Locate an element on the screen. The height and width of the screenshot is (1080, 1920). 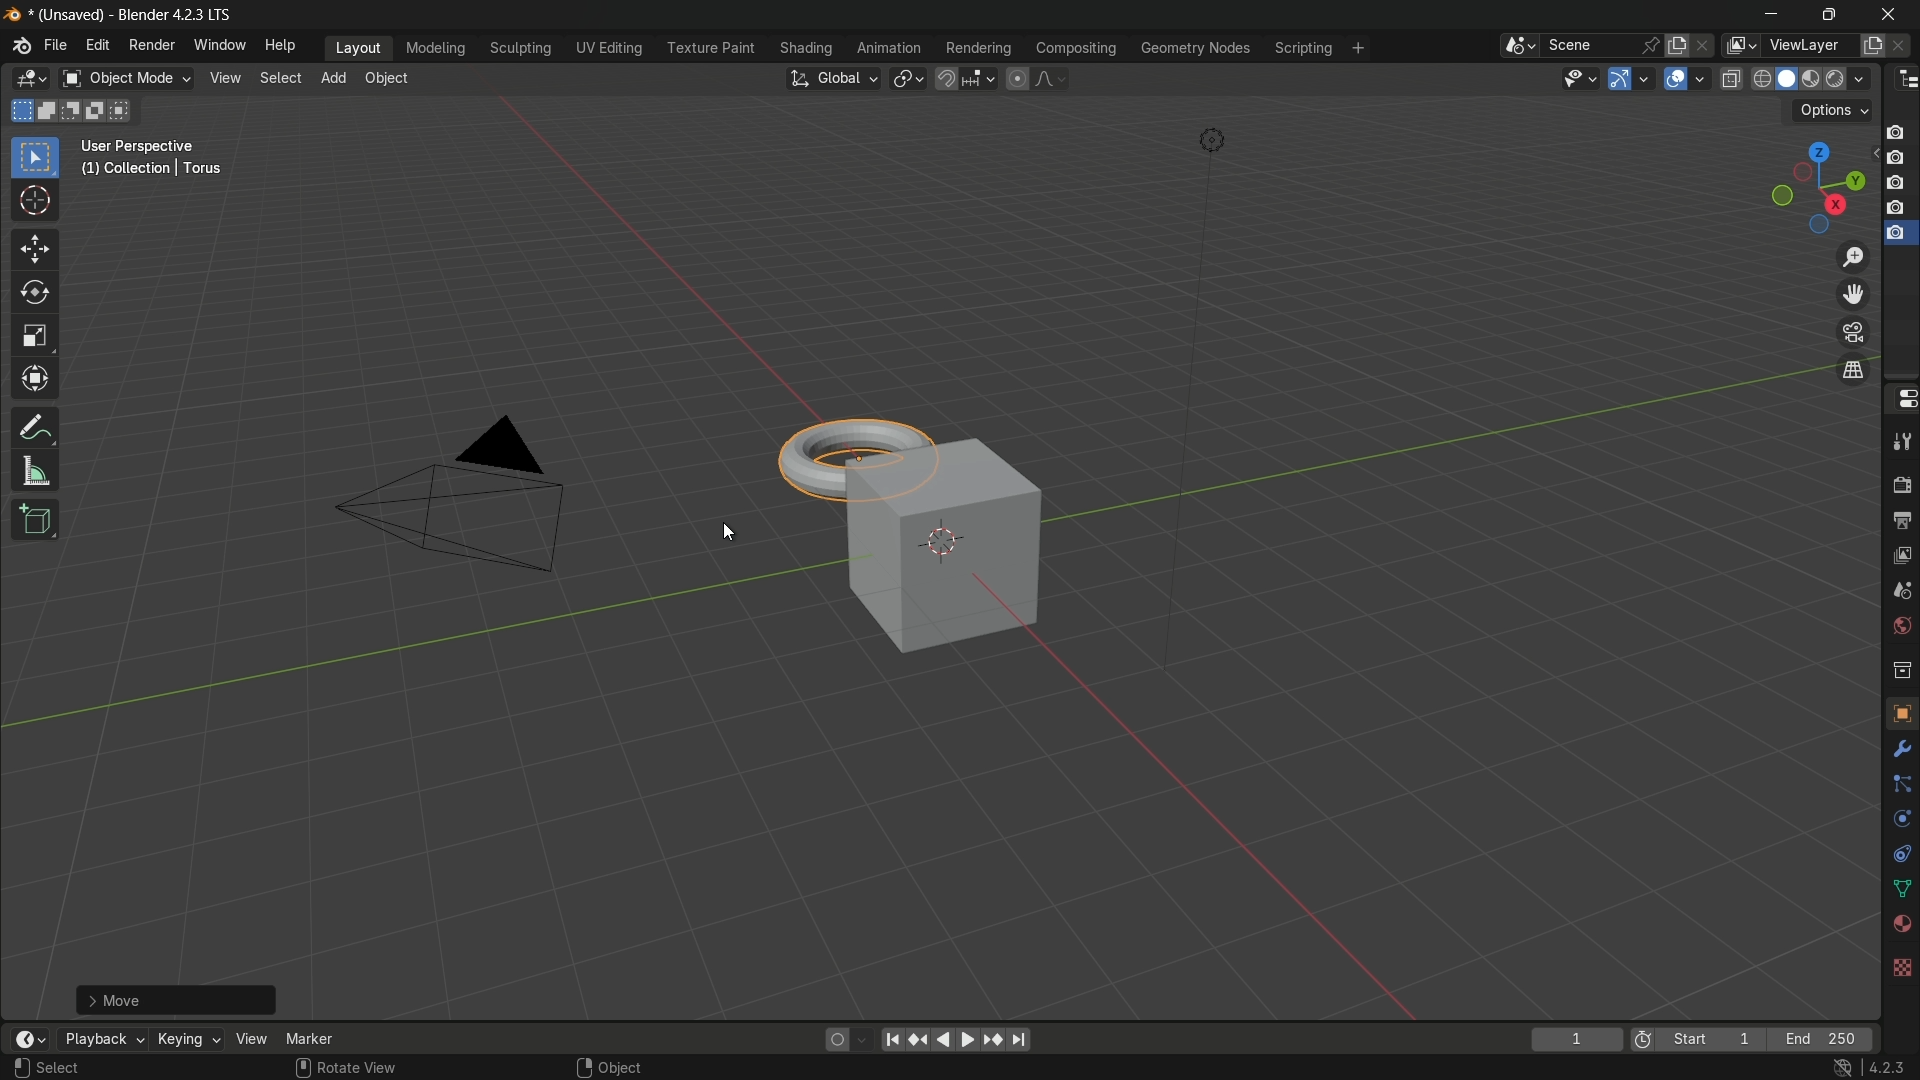
zoom in/out is located at coordinates (1853, 256).